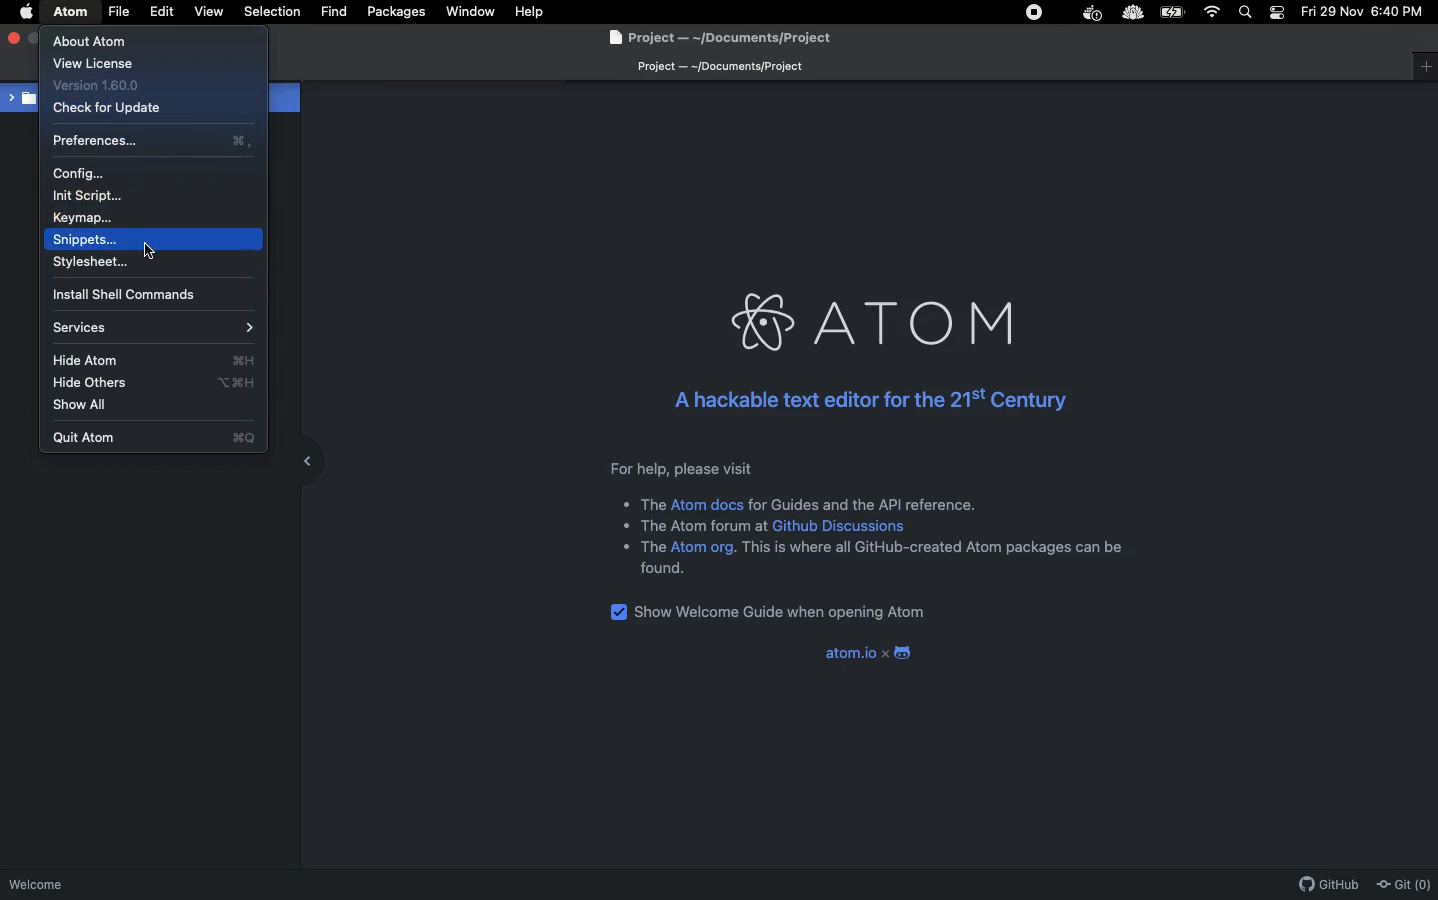 Image resolution: width=1438 pixels, height=900 pixels. I want to click on View, so click(209, 12).